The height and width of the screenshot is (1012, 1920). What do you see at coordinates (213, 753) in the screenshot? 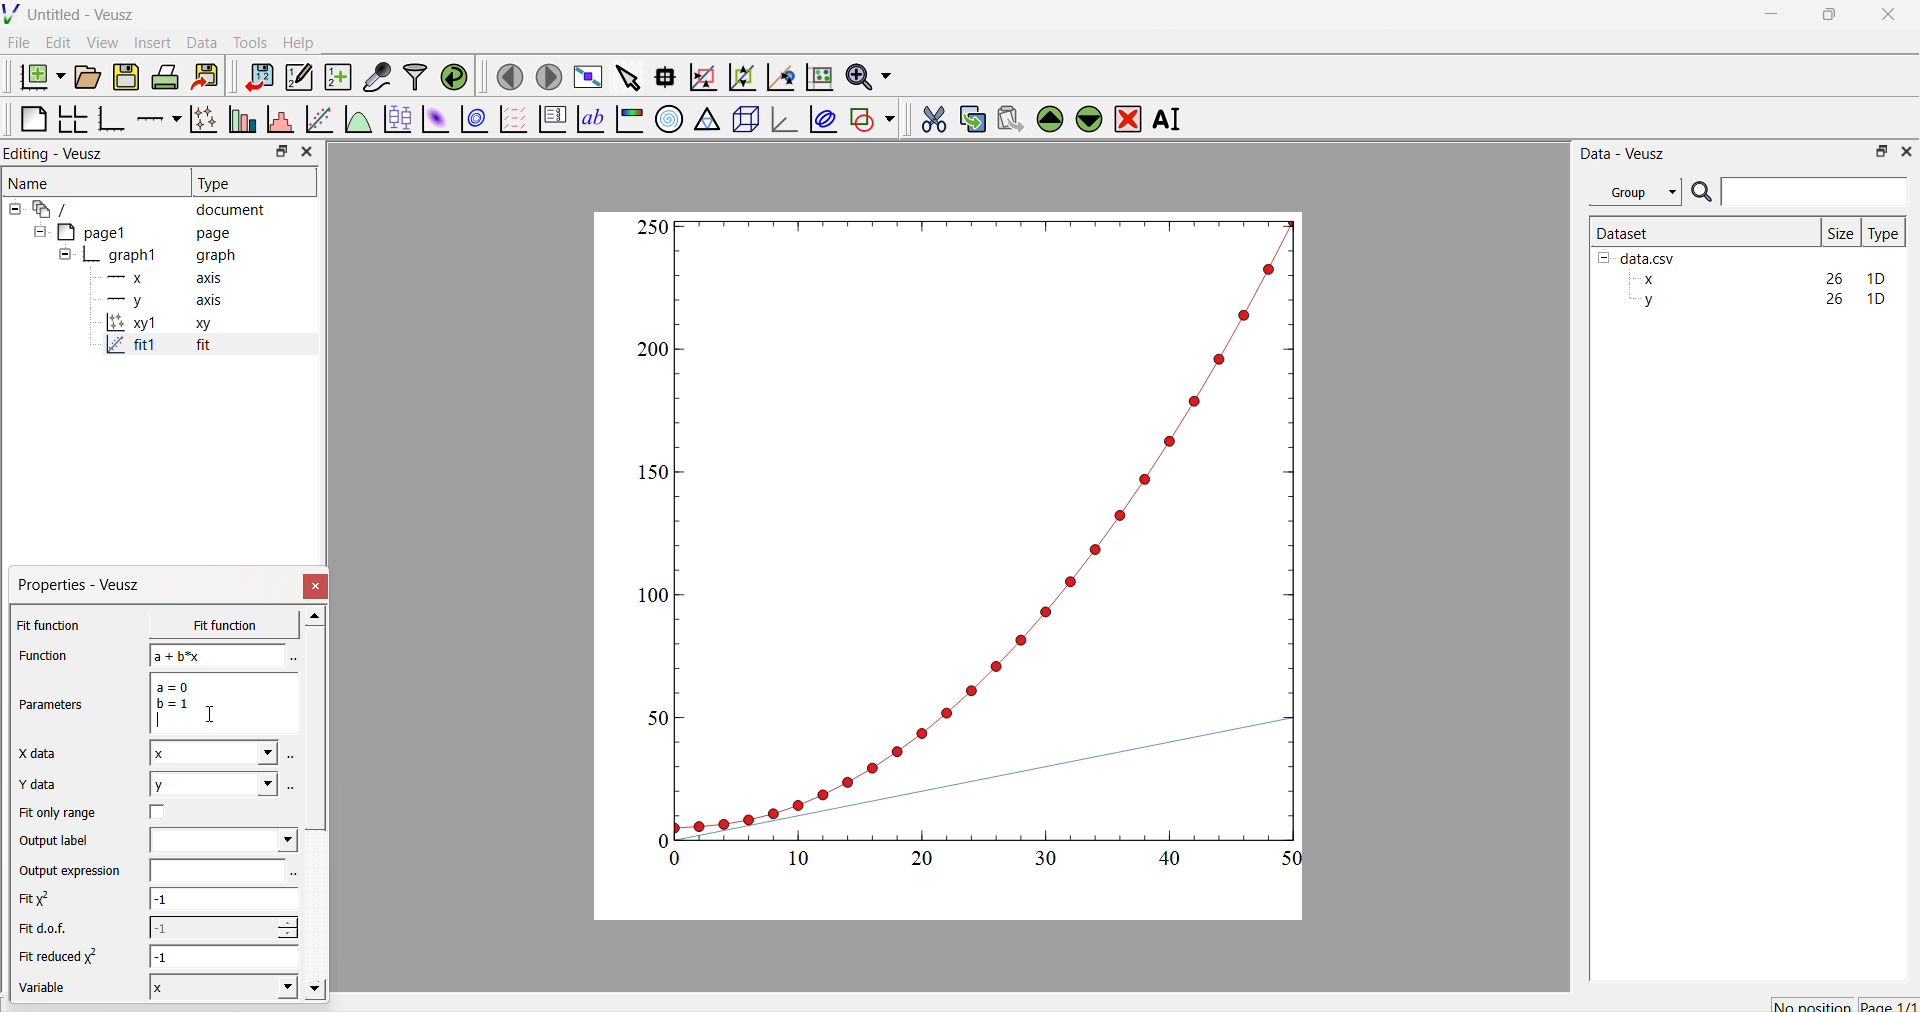
I see `x ` at bounding box center [213, 753].